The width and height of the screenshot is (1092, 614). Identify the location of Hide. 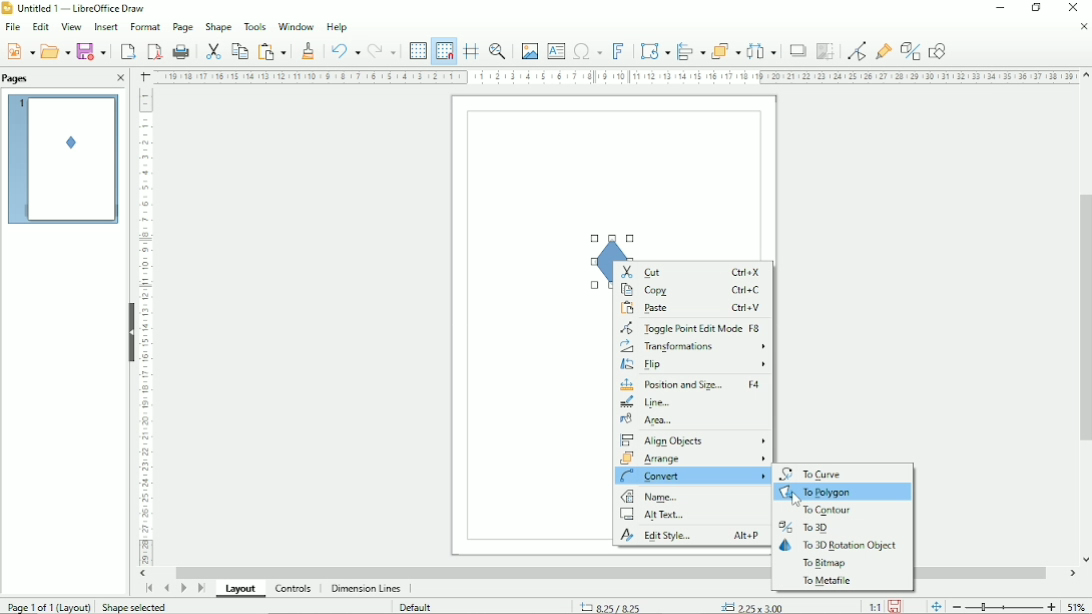
(130, 329).